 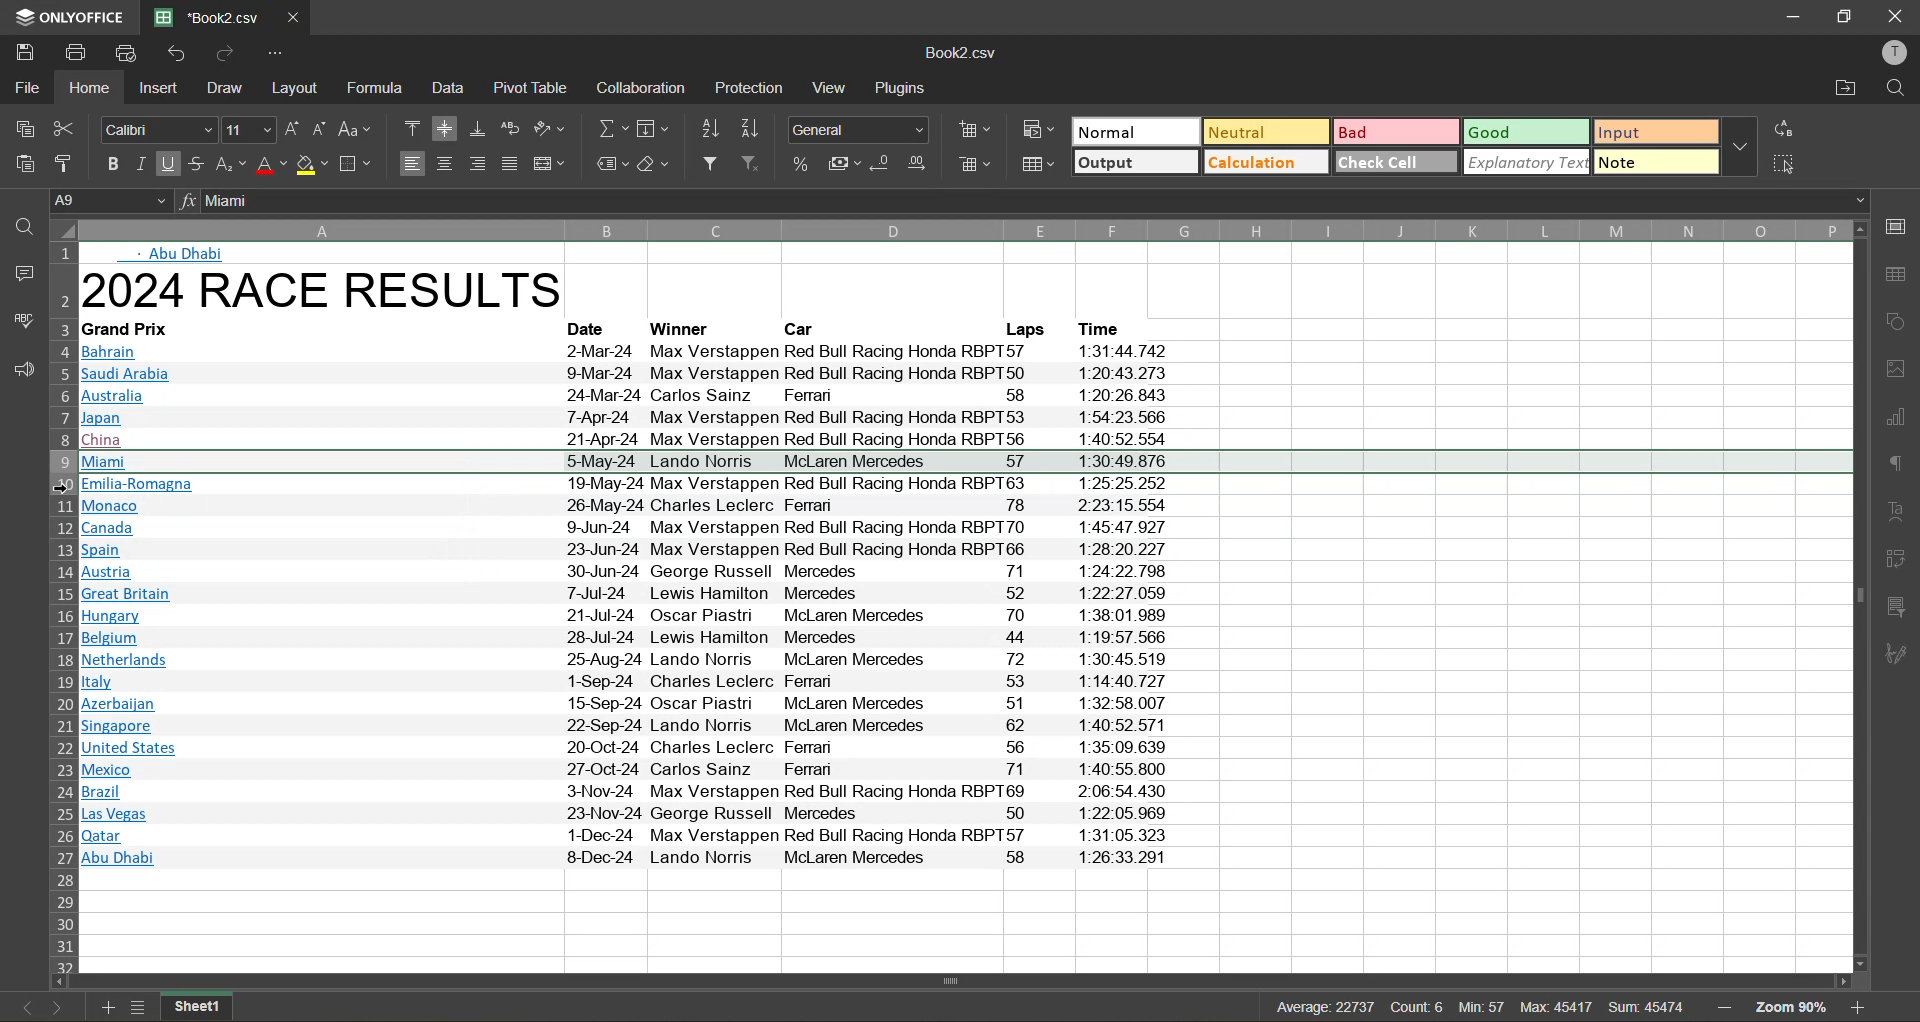 What do you see at coordinates (68, 128) in the screenshot?
I see `cut` at bounding box center [68, 128].